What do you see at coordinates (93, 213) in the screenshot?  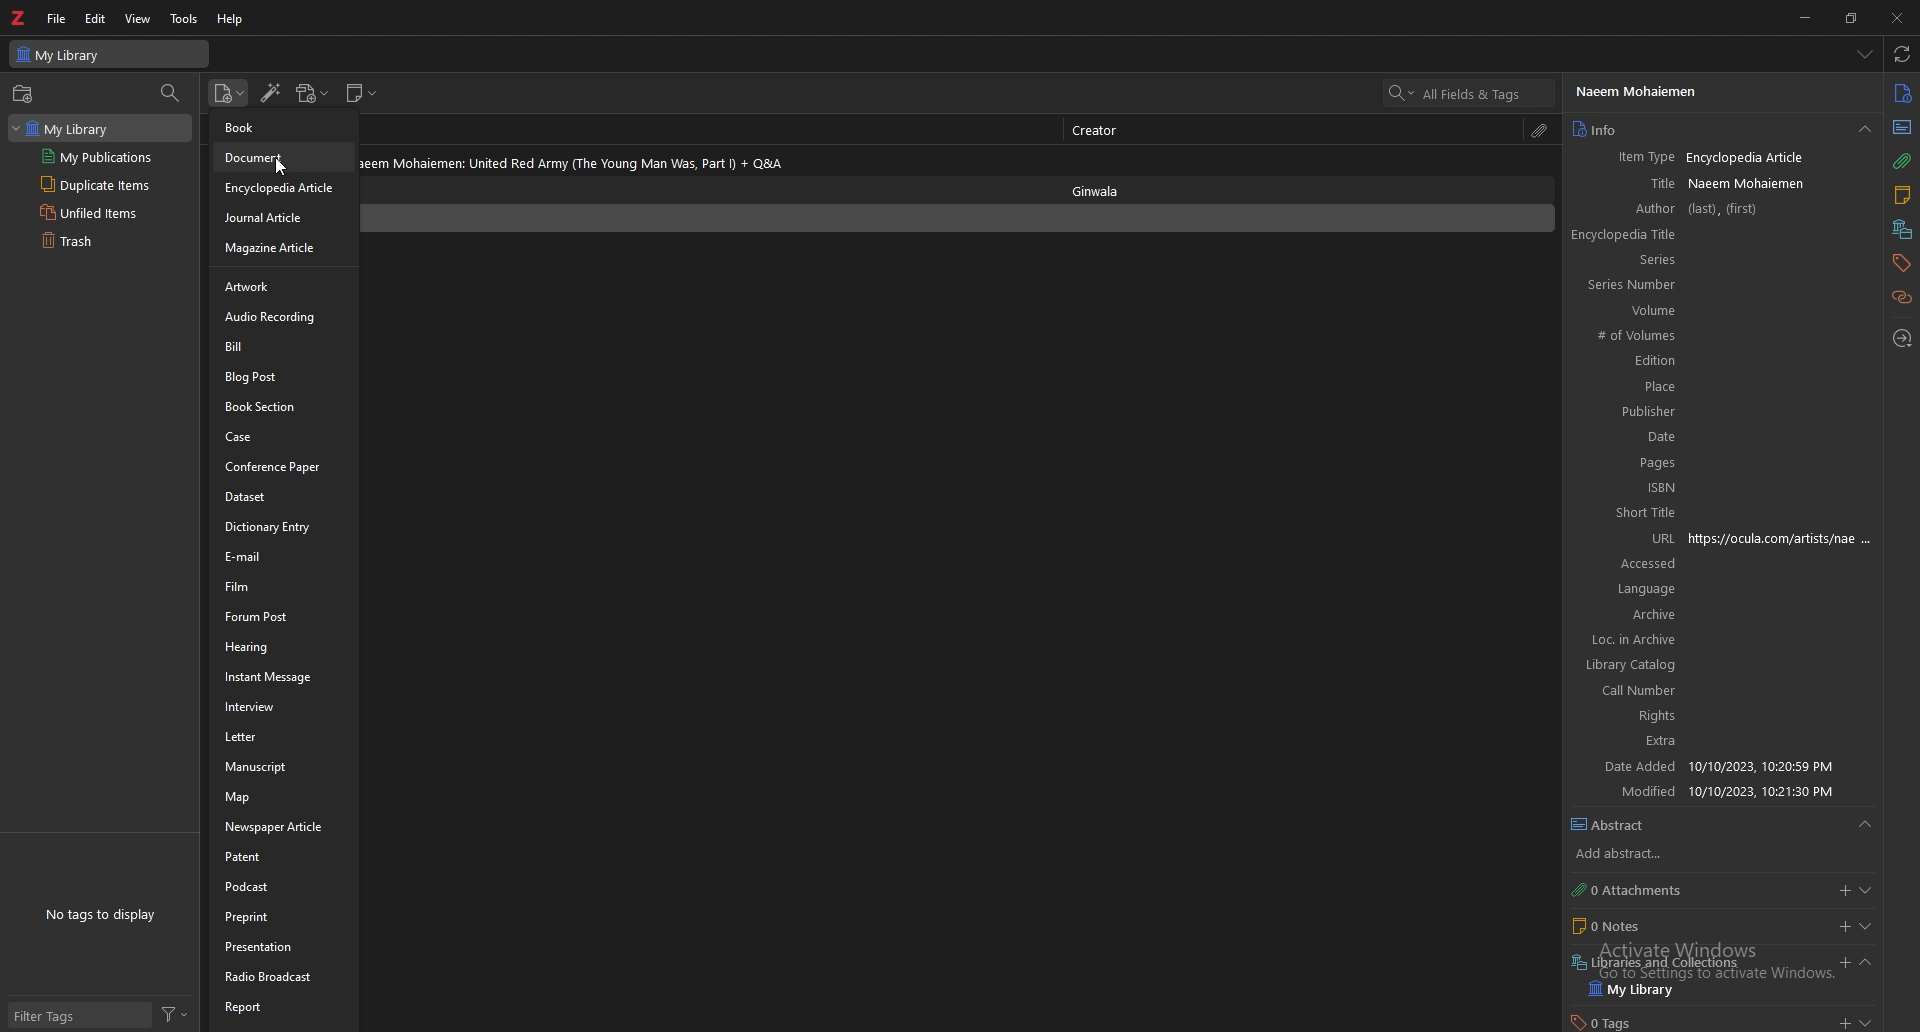 I see `unfiled items` at bounding box center [93, 213].